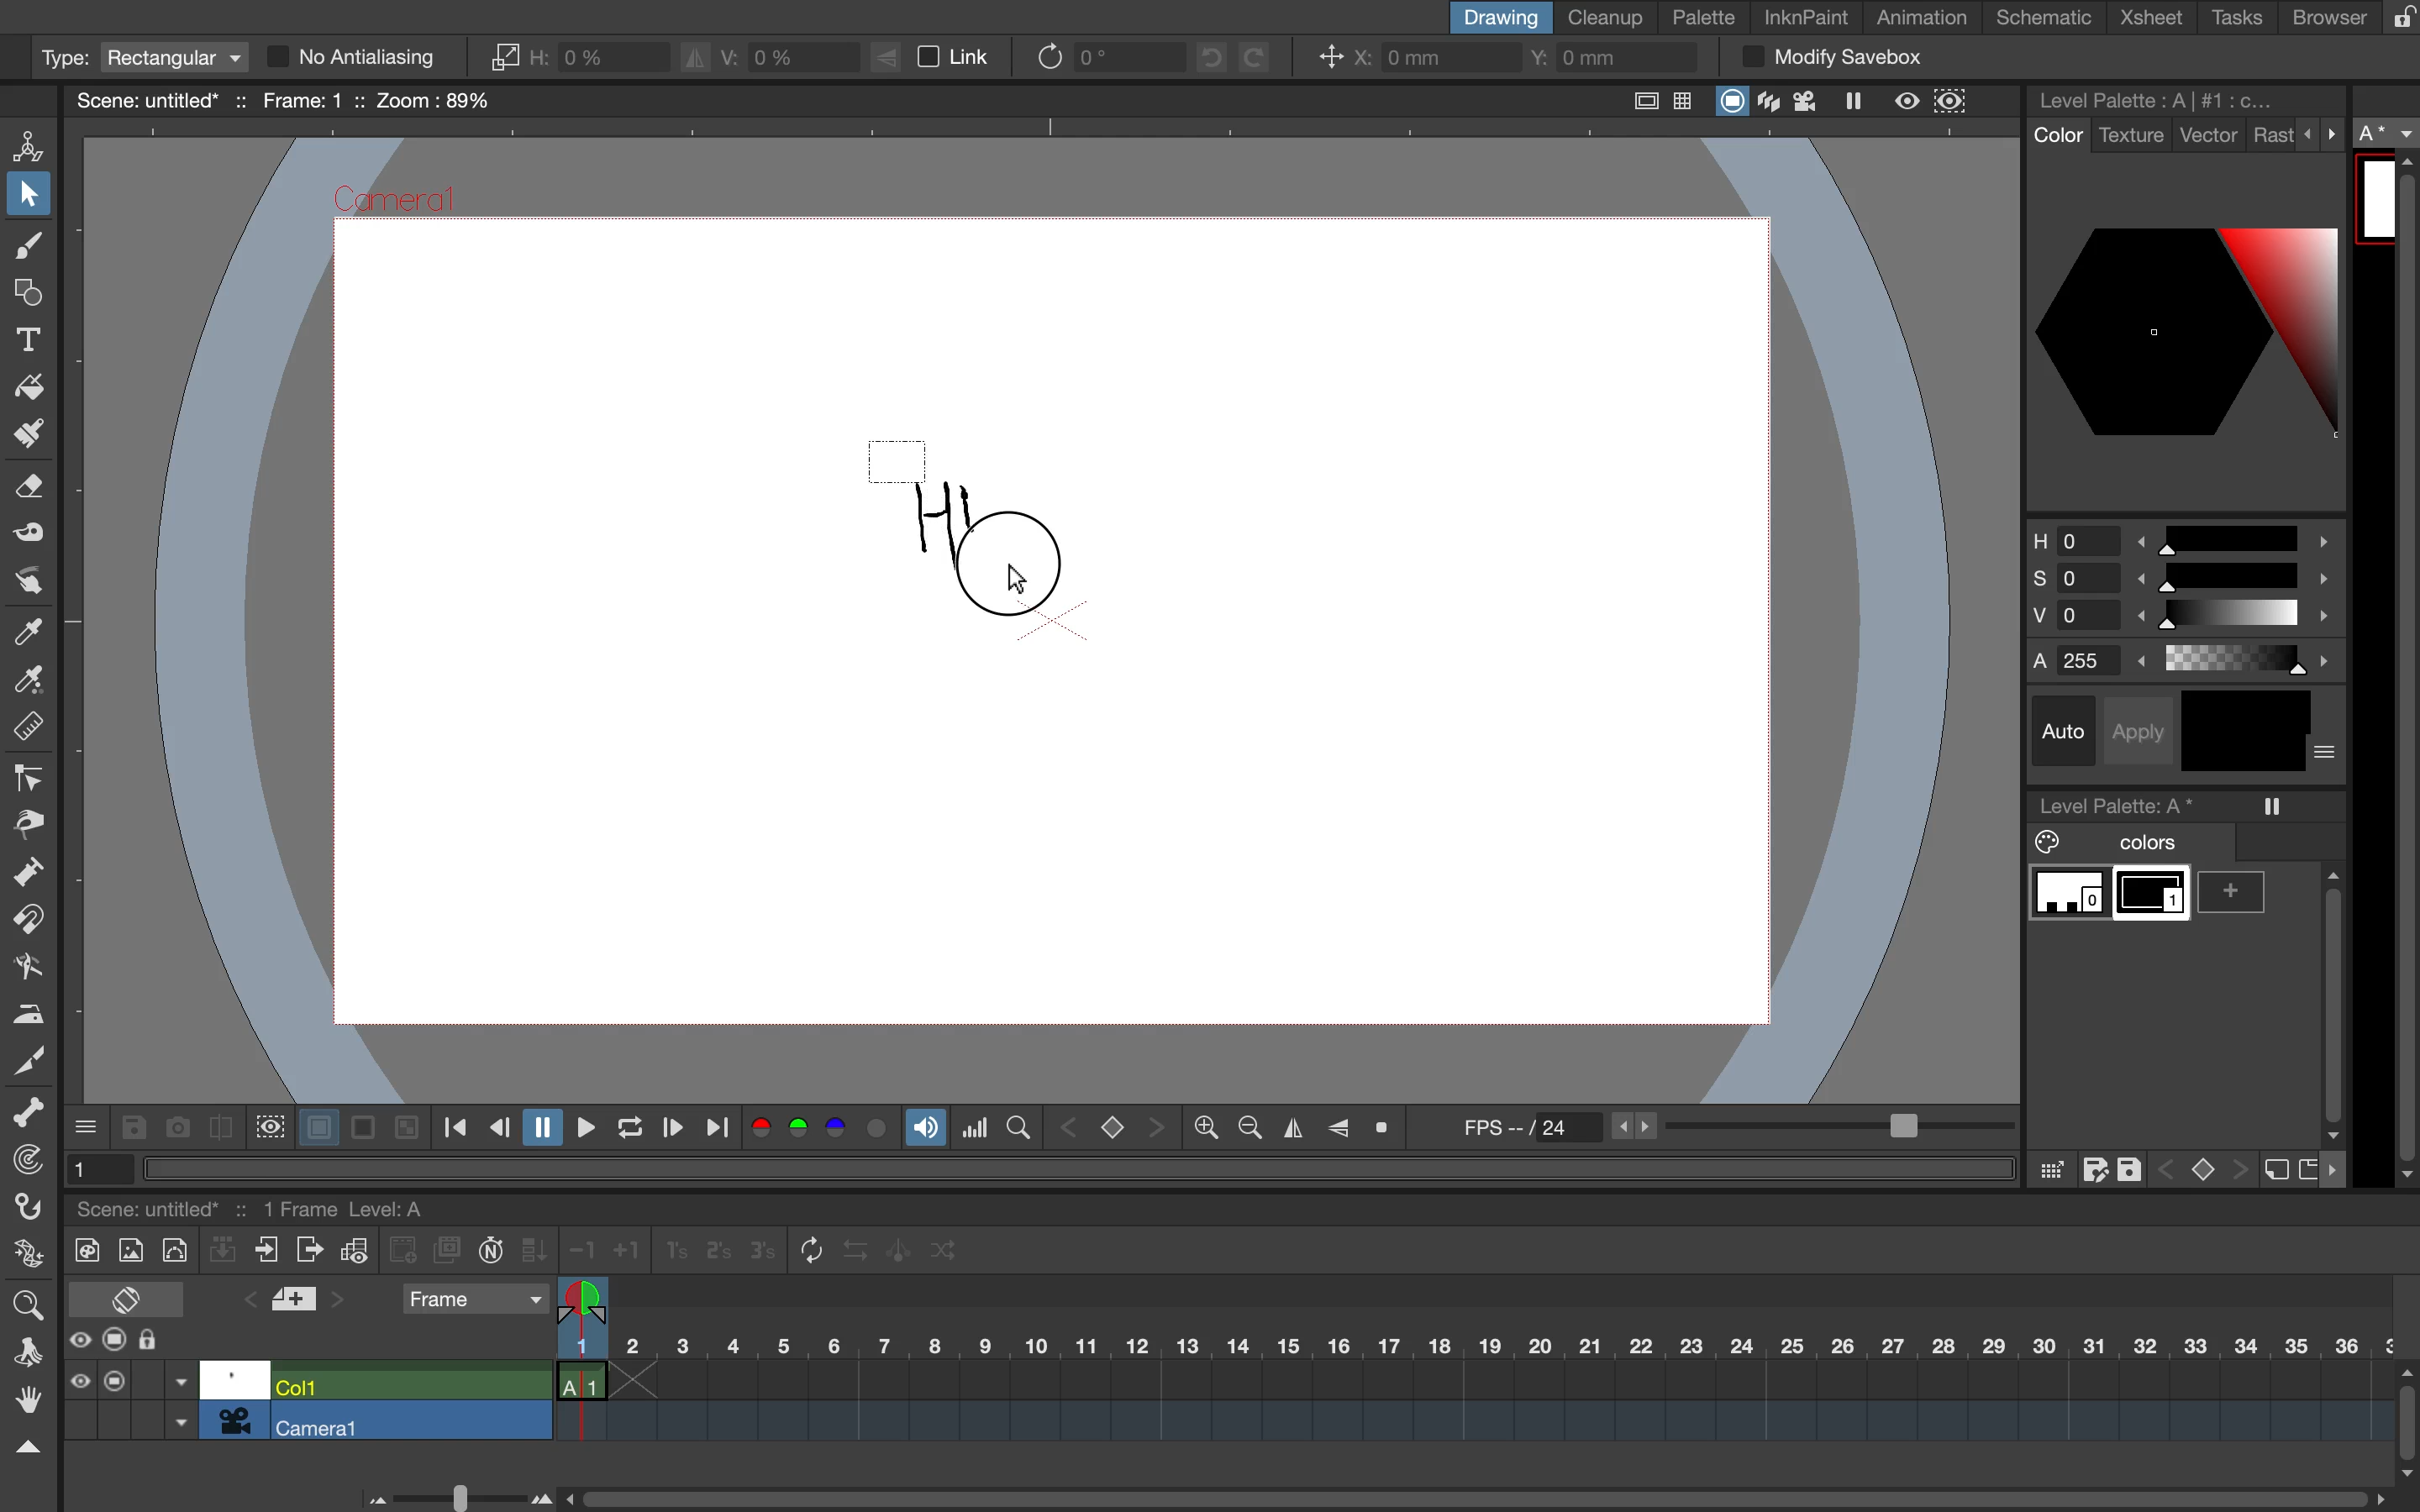 The width and height of the screenshot is (2420, 1512). I want to click on save, so click(132, 1128).